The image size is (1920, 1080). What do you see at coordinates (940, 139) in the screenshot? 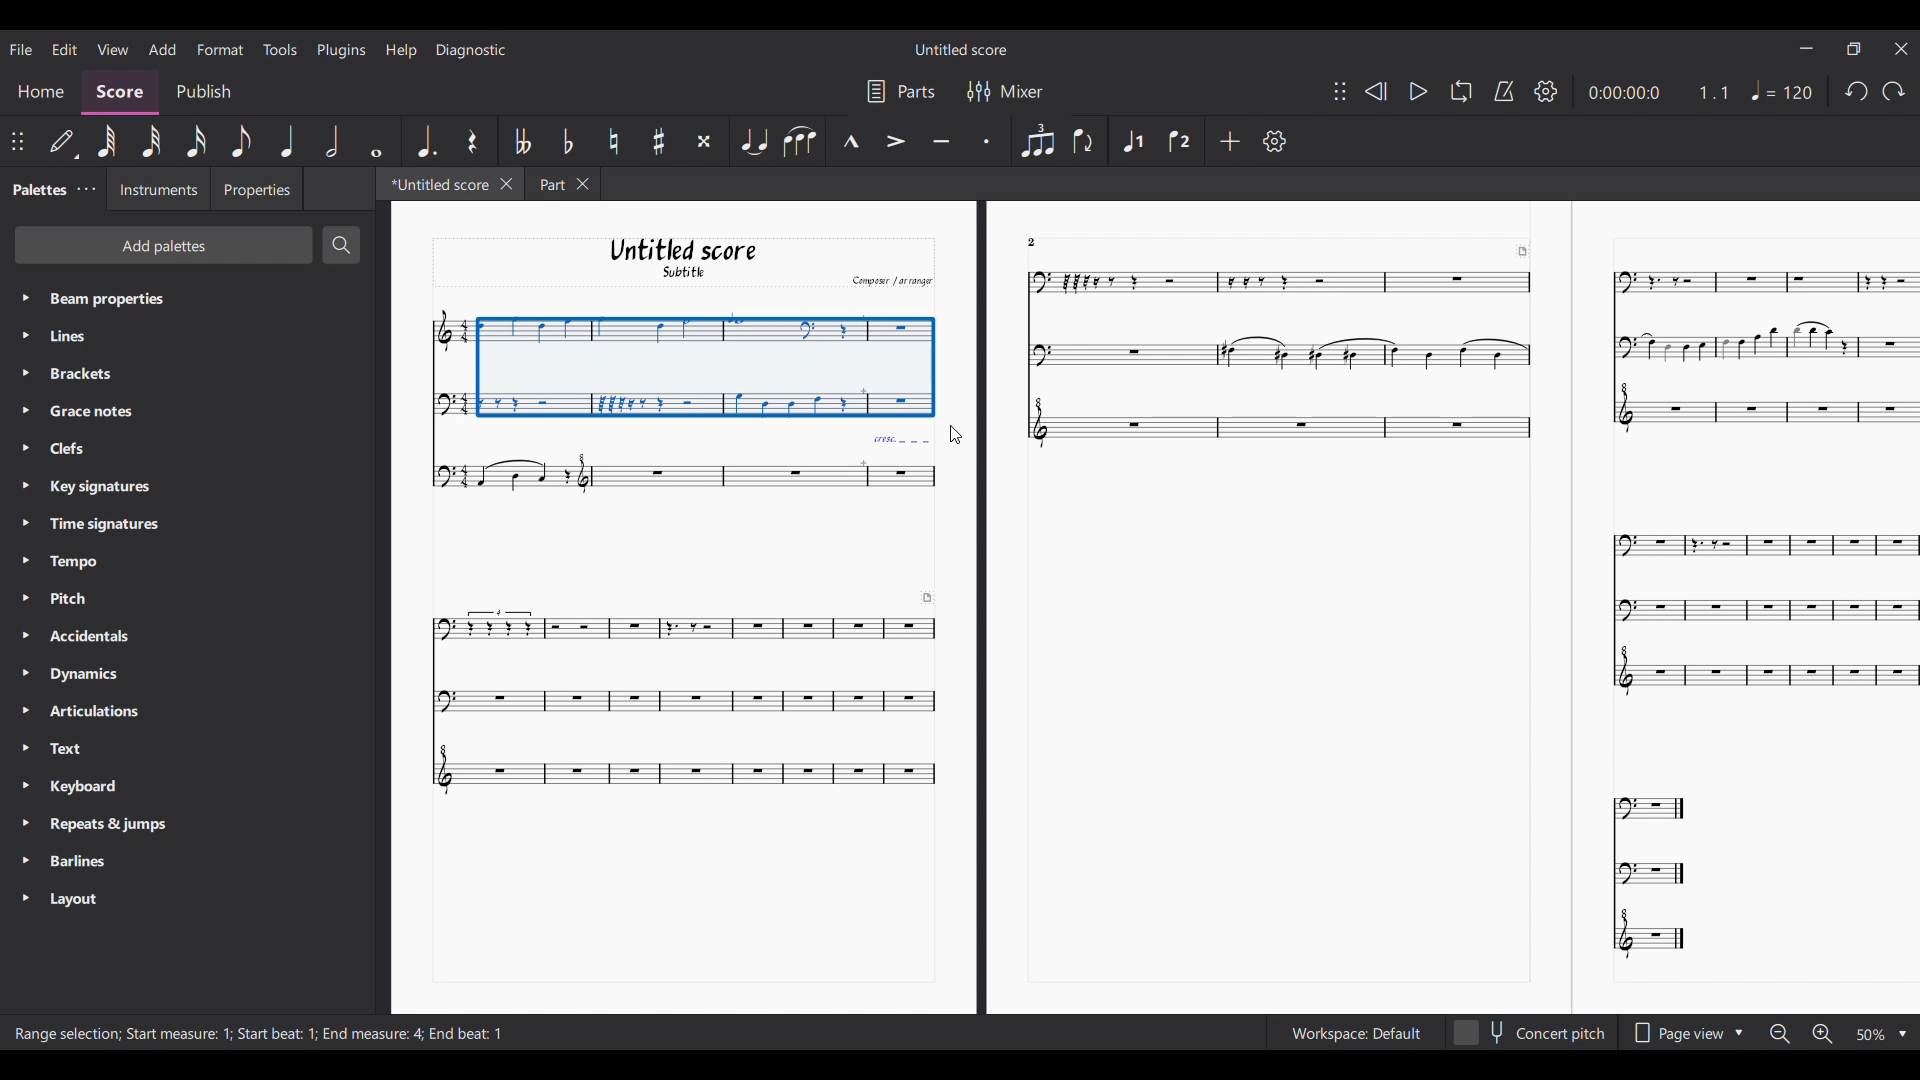
I see `Tenuto` at bounding box center [940, 139].